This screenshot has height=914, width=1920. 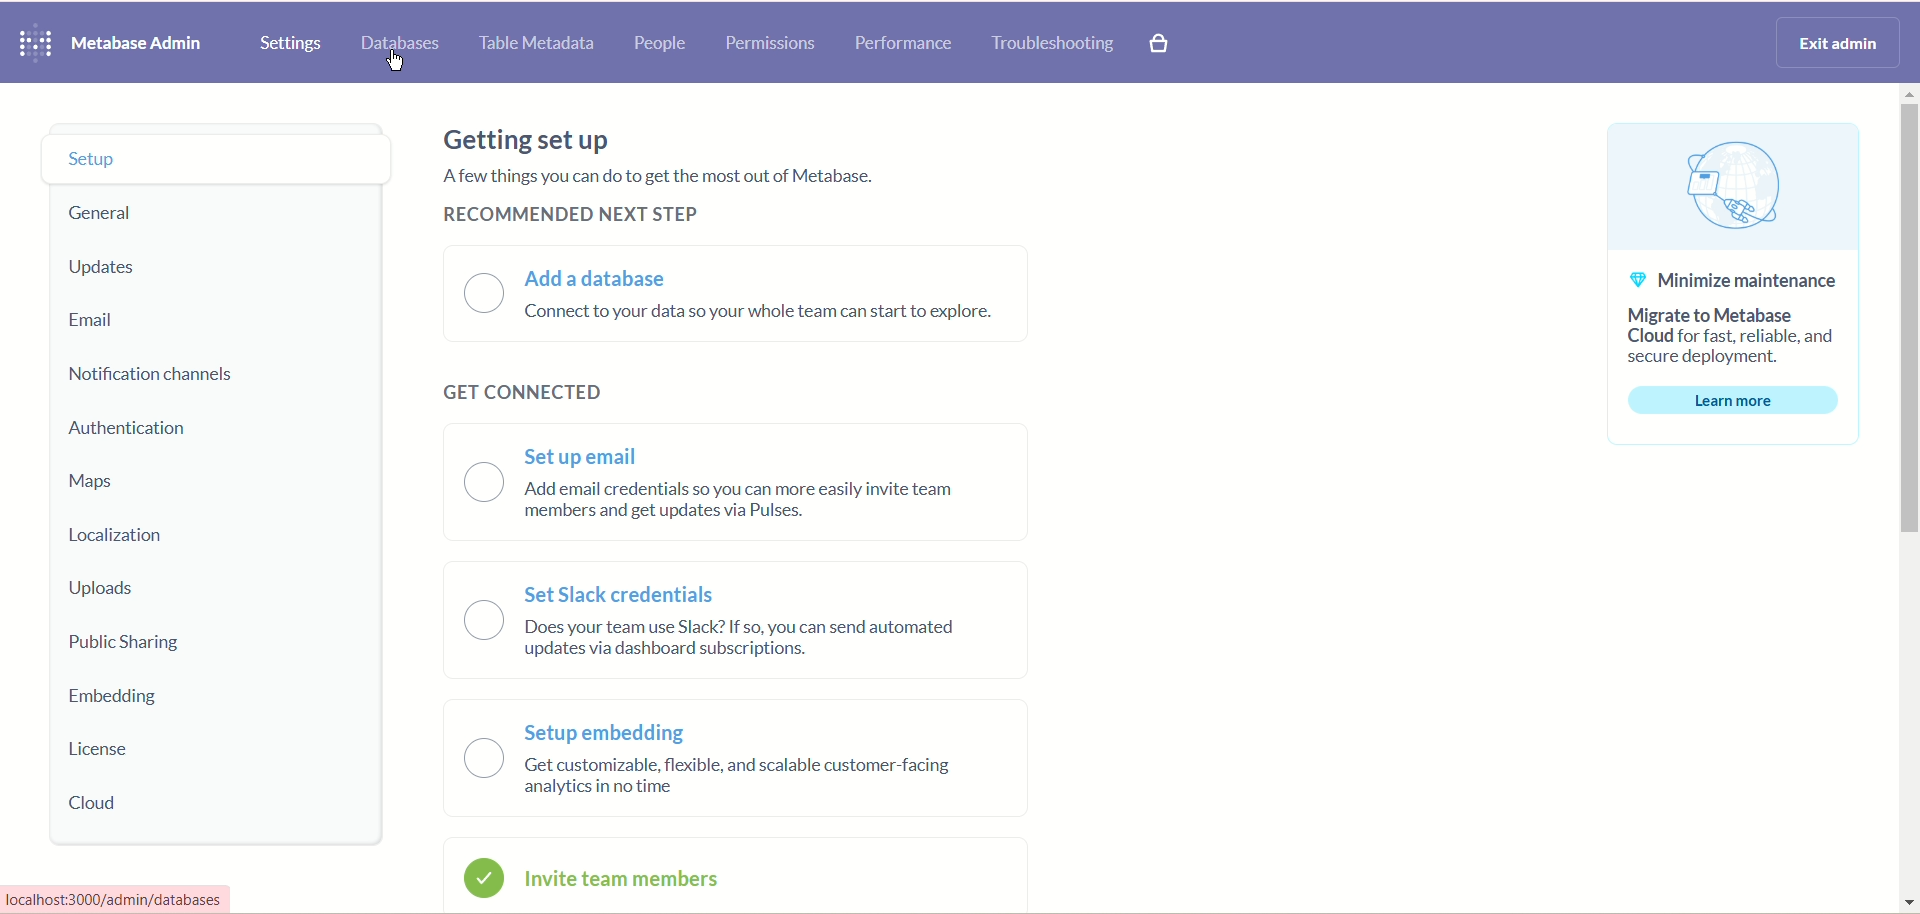 What do you see at coordinates (129, 646) in the screenshot?
I see `public sharing` at bounding box center [129, 646].